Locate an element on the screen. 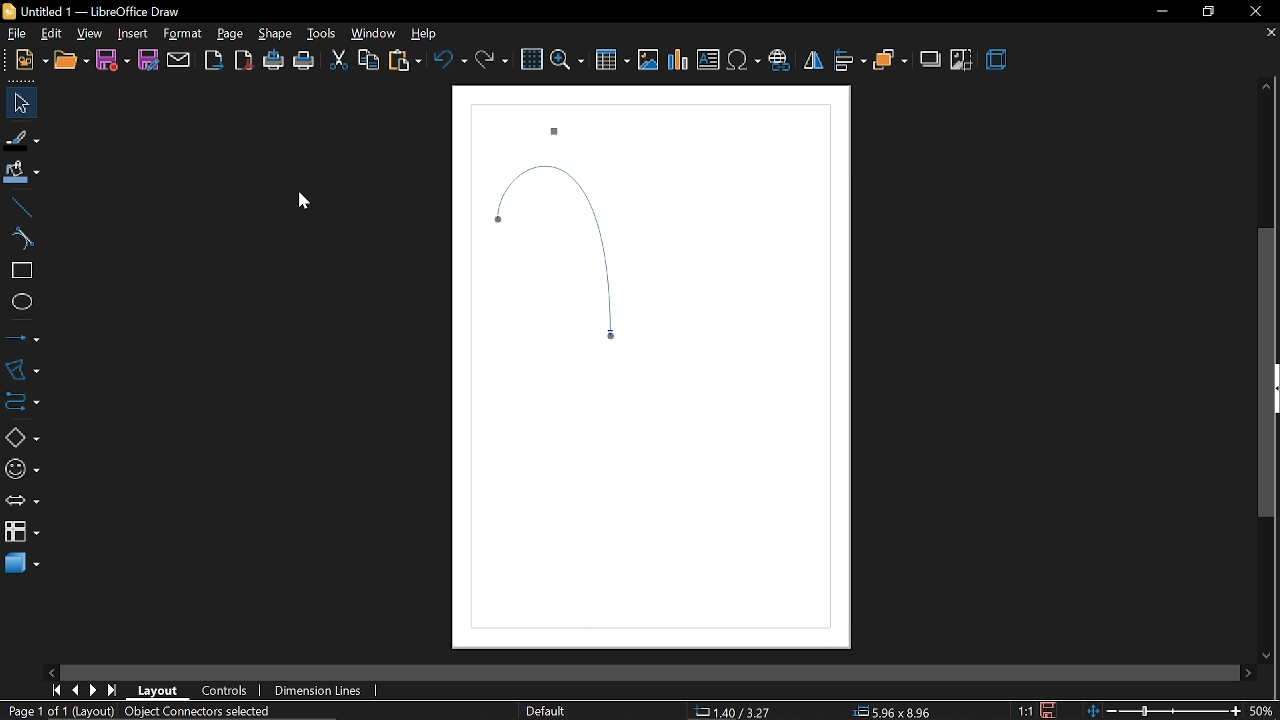  close is located at coordinates (1253, 11).